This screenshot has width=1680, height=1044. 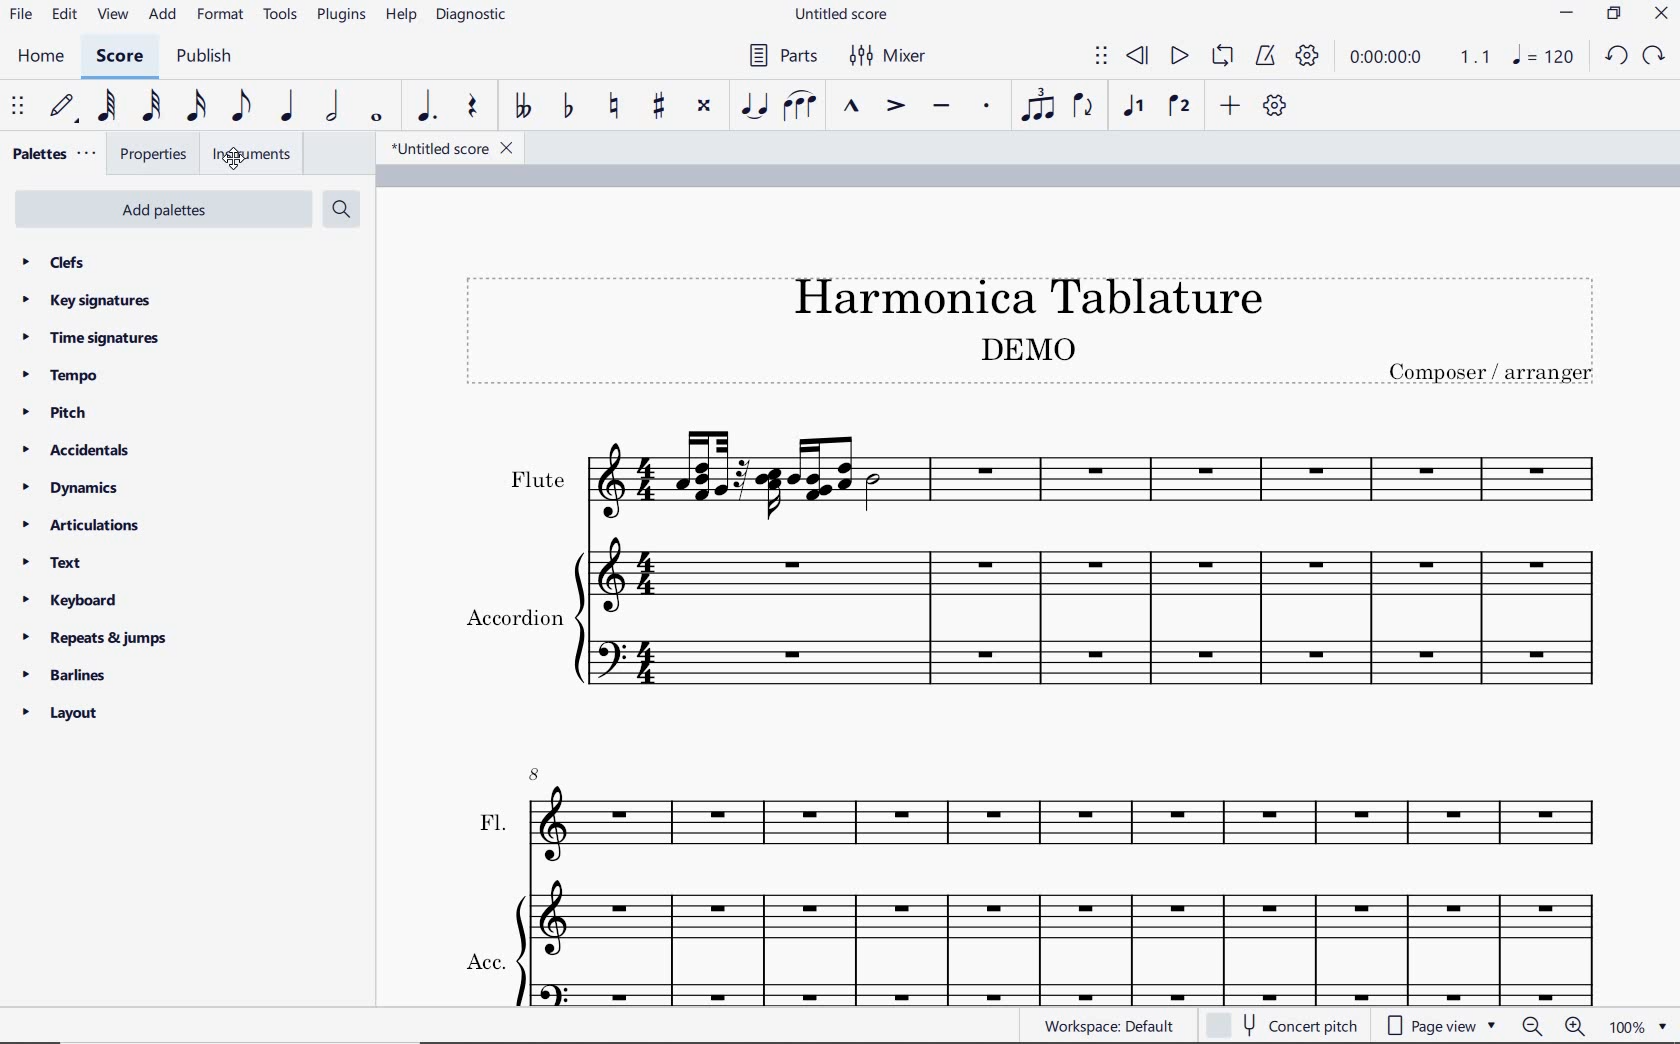 I want to click on ACC., so click(x=1027, y=948).